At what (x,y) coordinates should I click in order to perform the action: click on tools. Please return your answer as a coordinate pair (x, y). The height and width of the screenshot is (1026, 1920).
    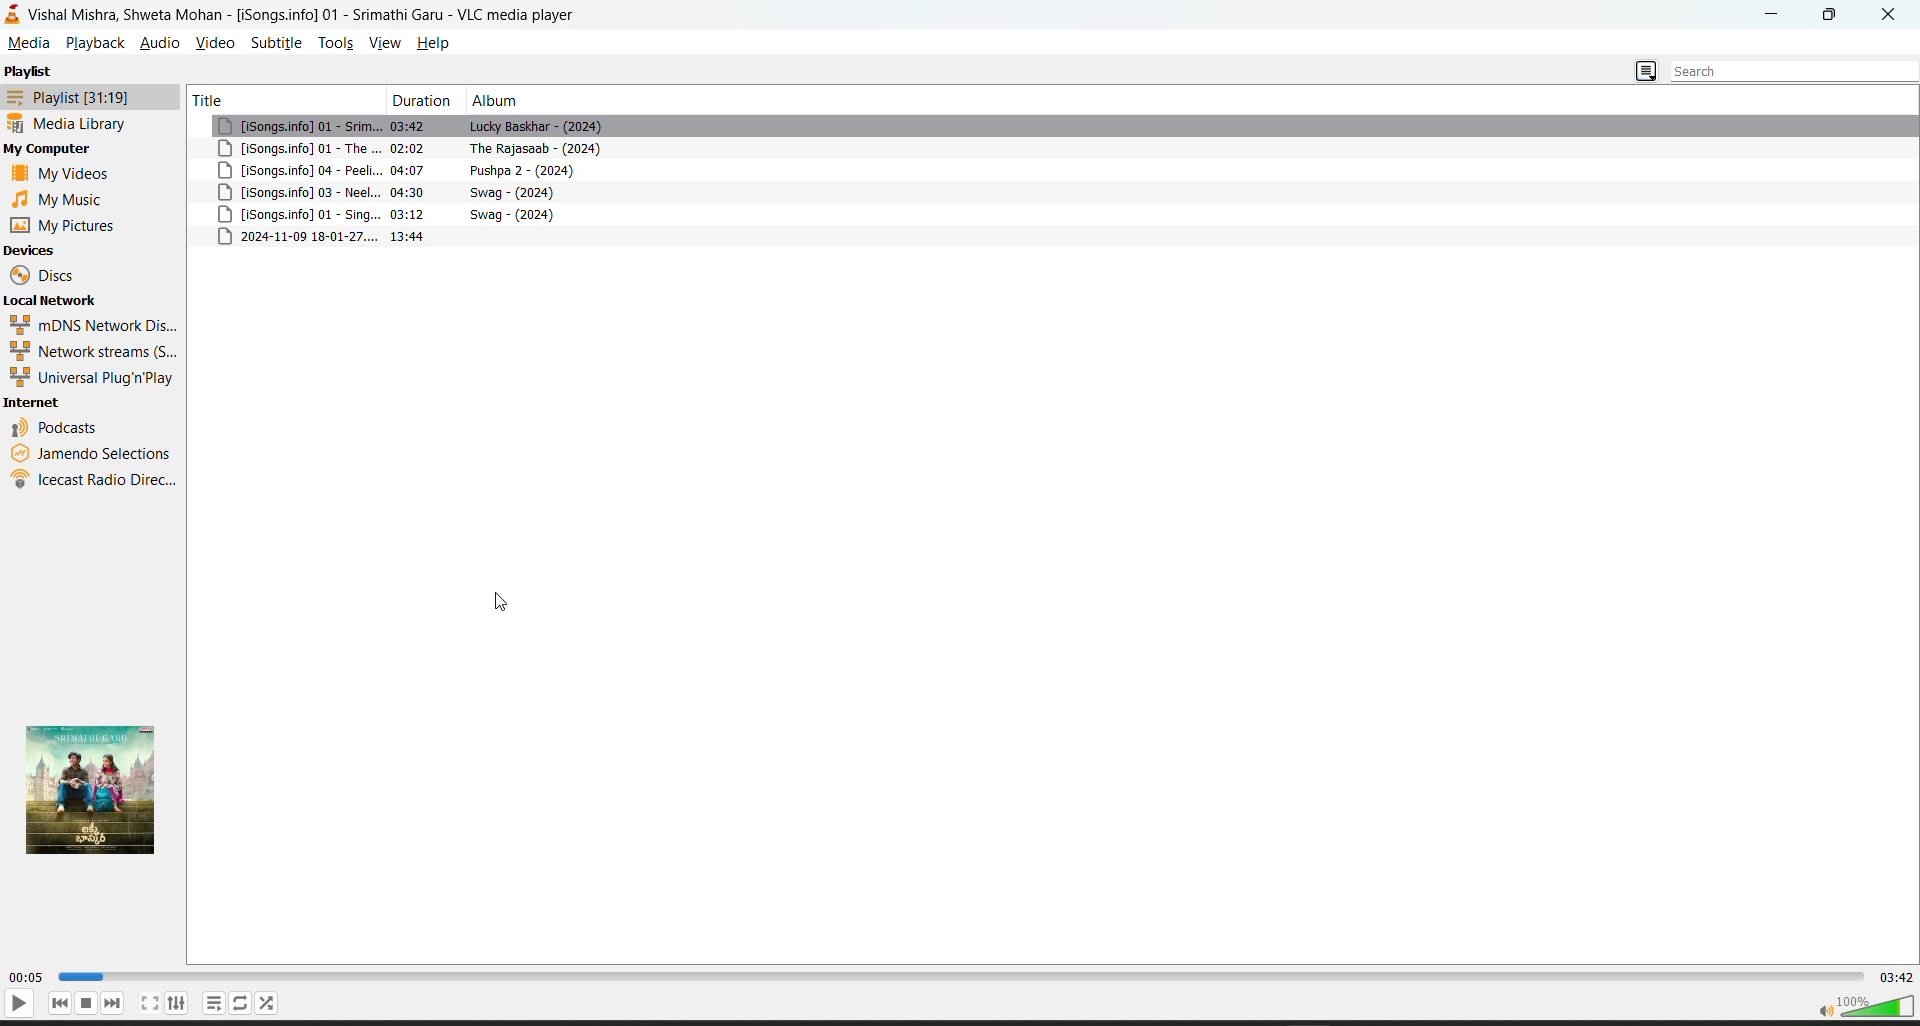
    Looking at the image, I should click on (333, 42).